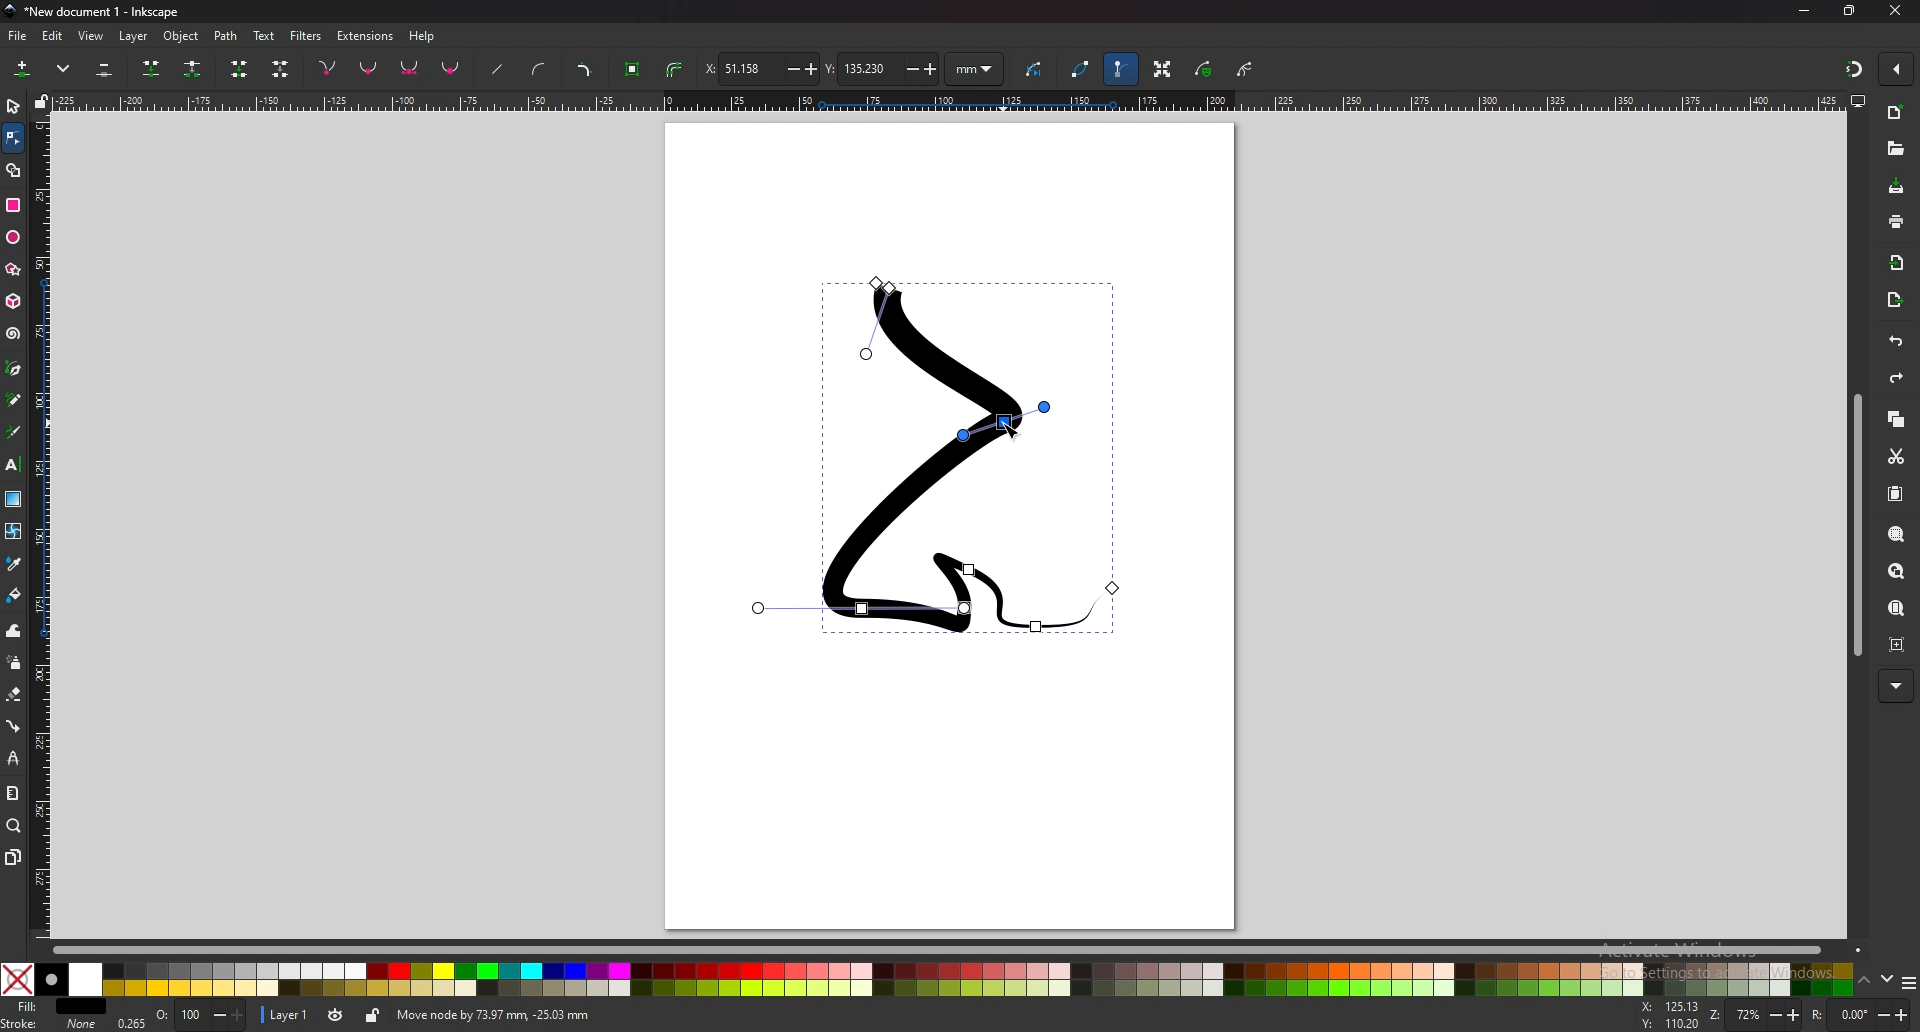 The image size is (1920, 1032). What do you see at coordinates (14, 465) in the screenshot?
I see `text` at bounding box center [14, 465].